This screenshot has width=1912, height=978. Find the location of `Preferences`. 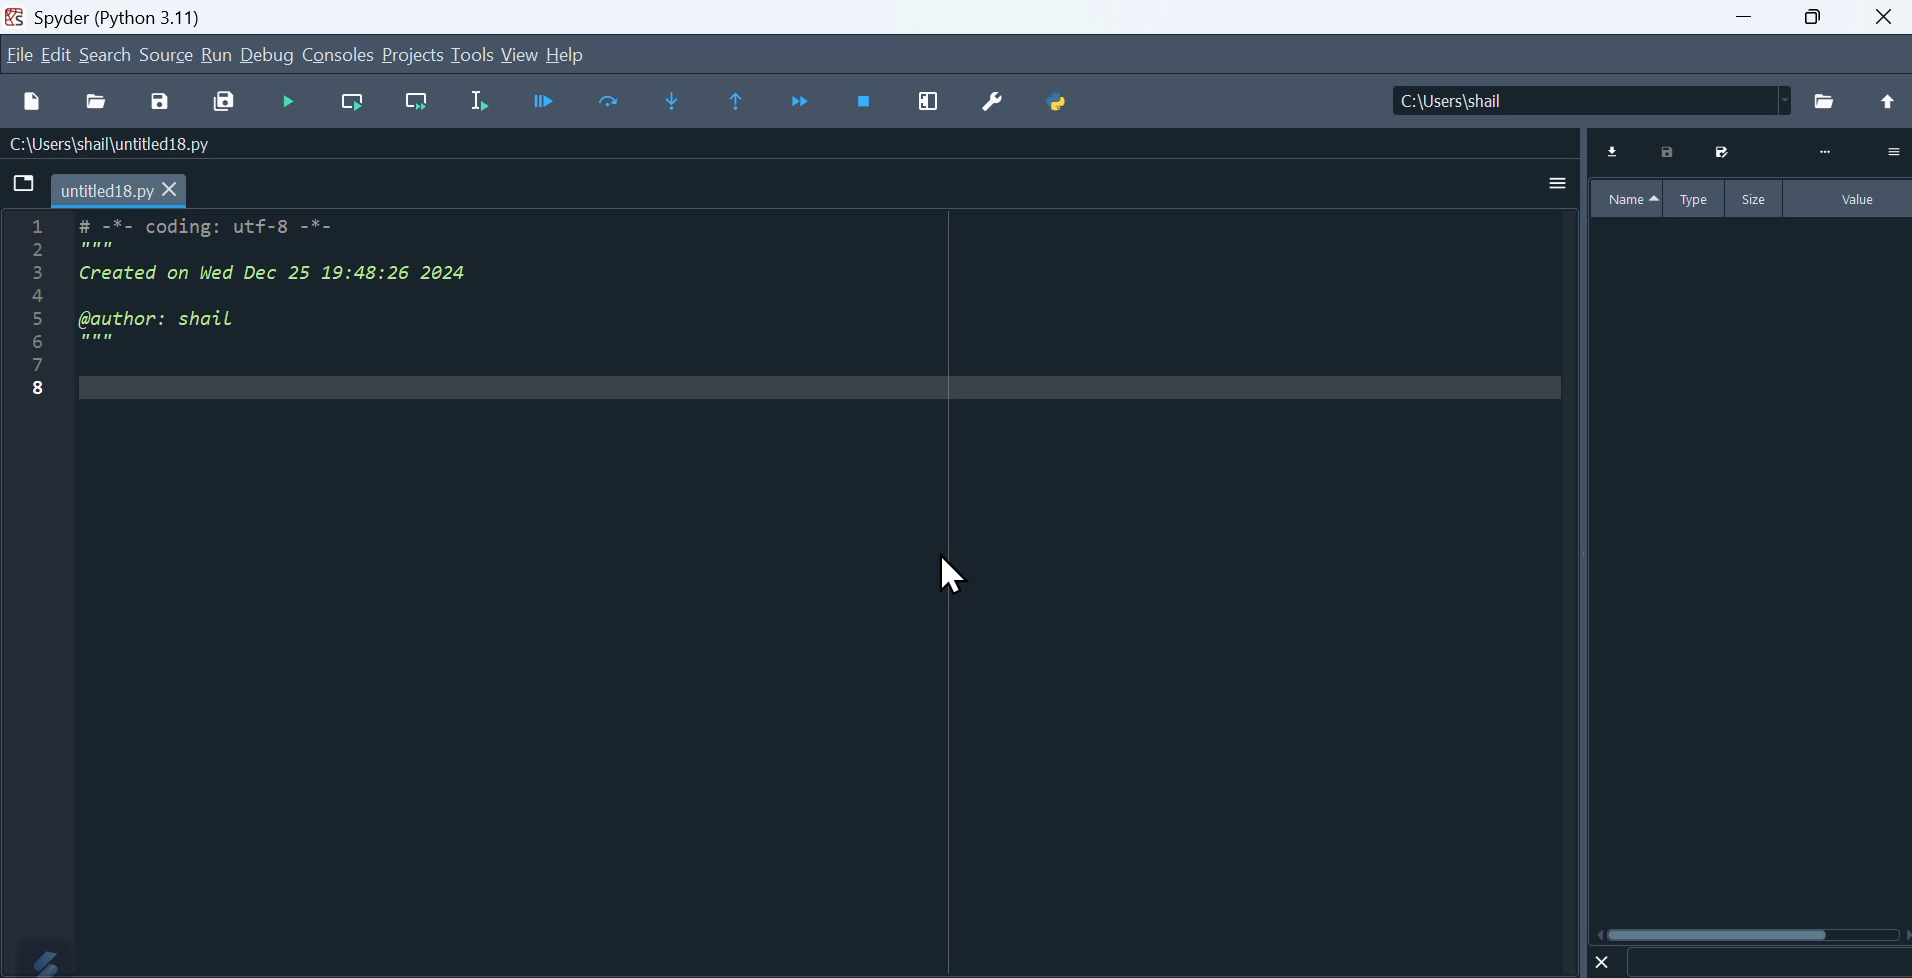

Preferences is located at coordinates (989, 105).